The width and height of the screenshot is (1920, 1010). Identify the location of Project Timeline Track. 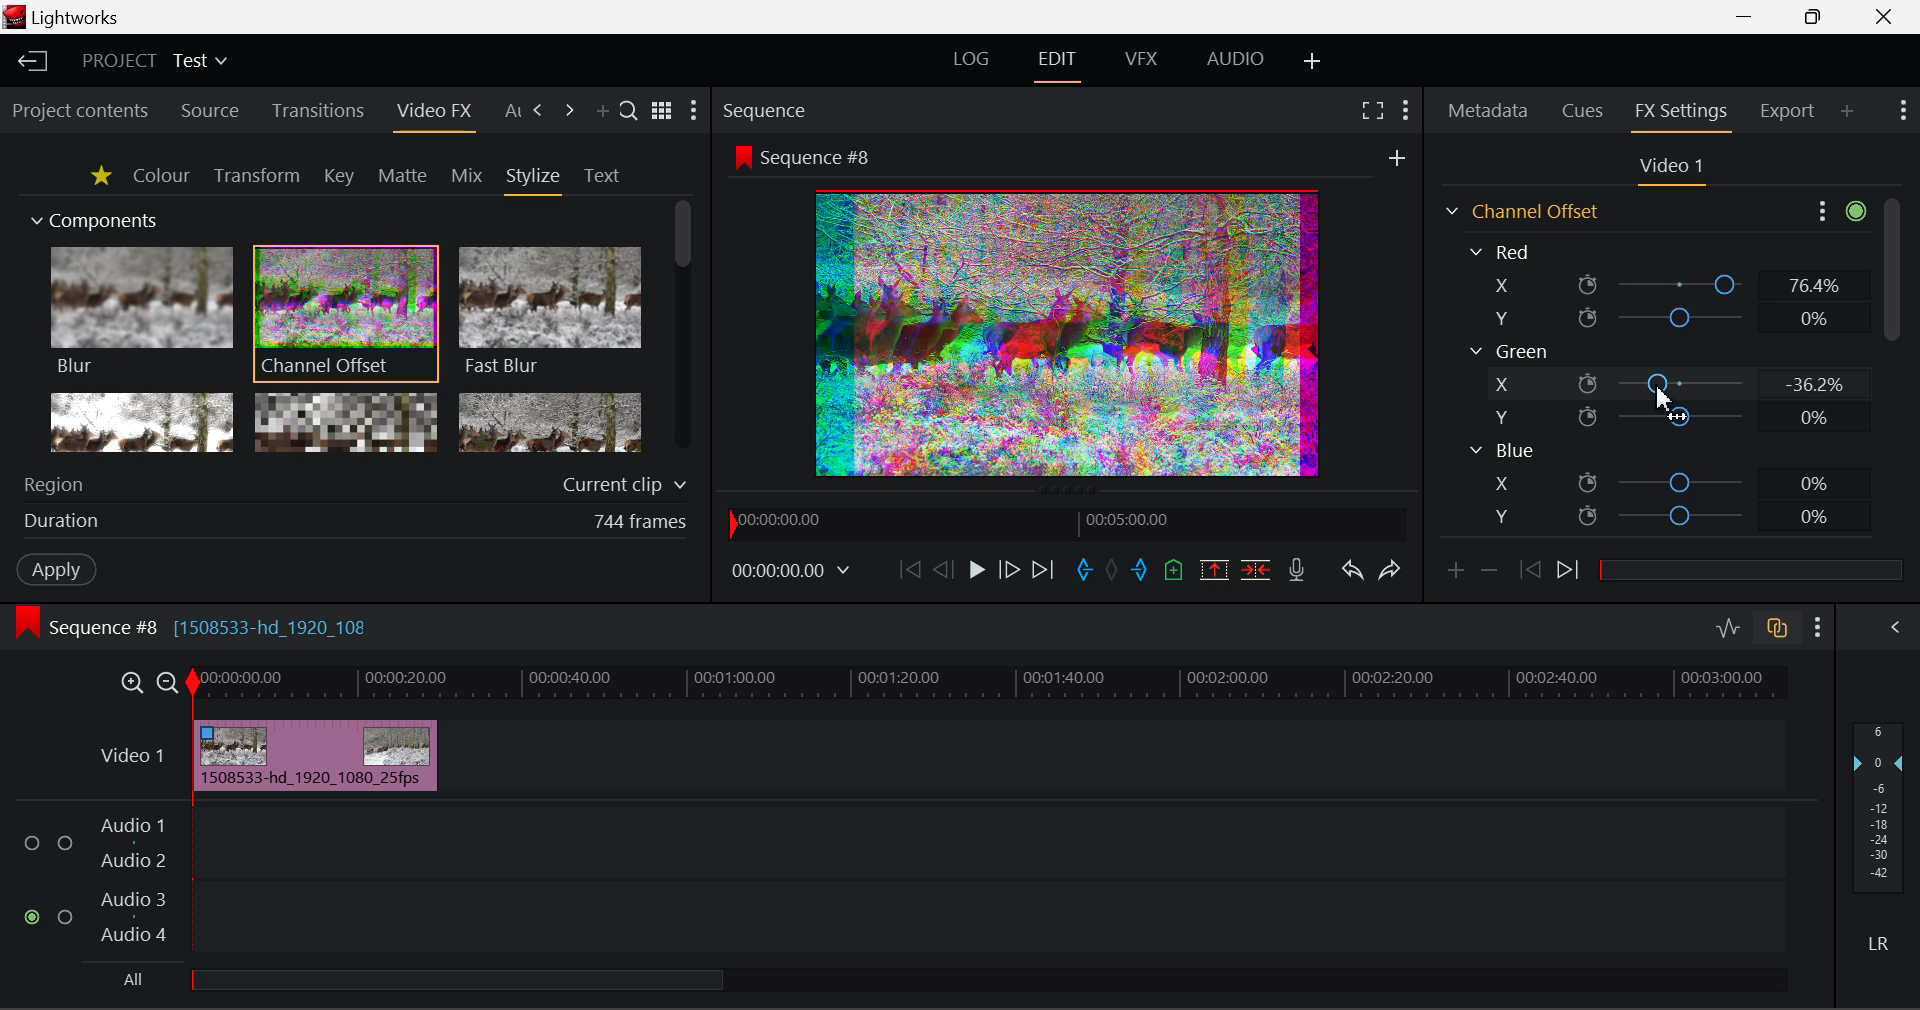
(991, 686).